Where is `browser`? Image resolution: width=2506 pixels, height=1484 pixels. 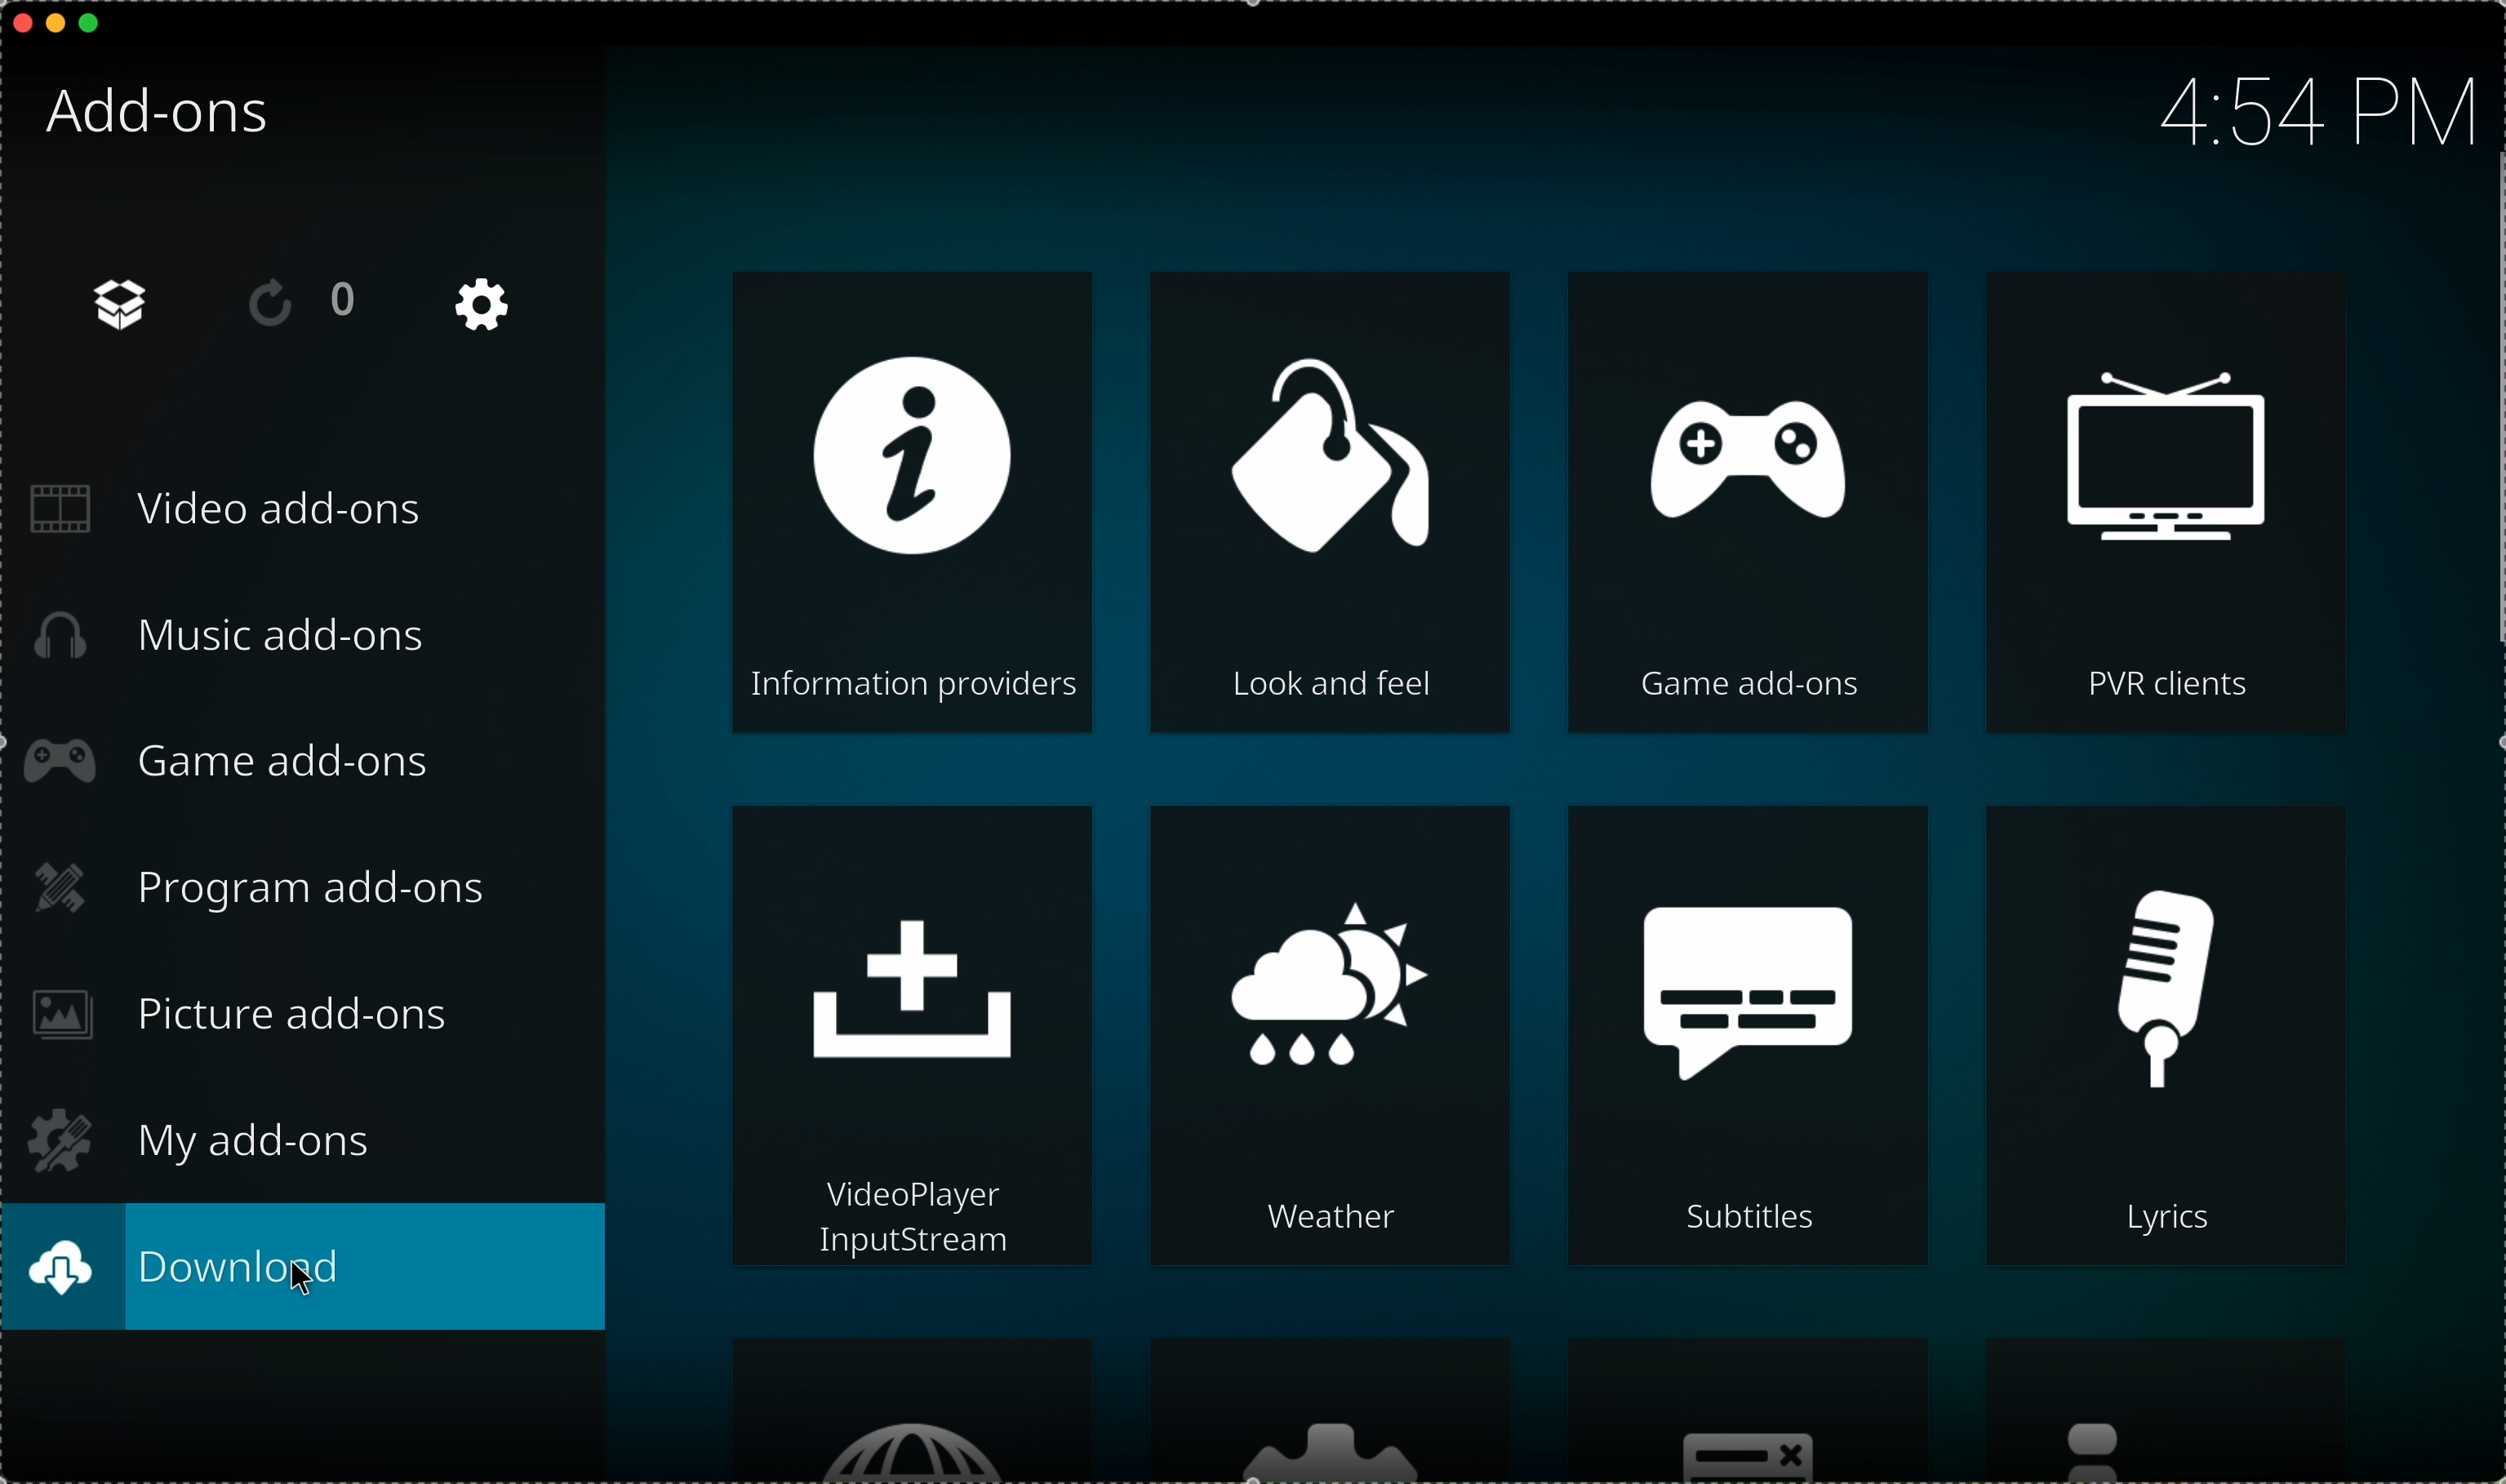
browser is located at coordinates (916, 1409).